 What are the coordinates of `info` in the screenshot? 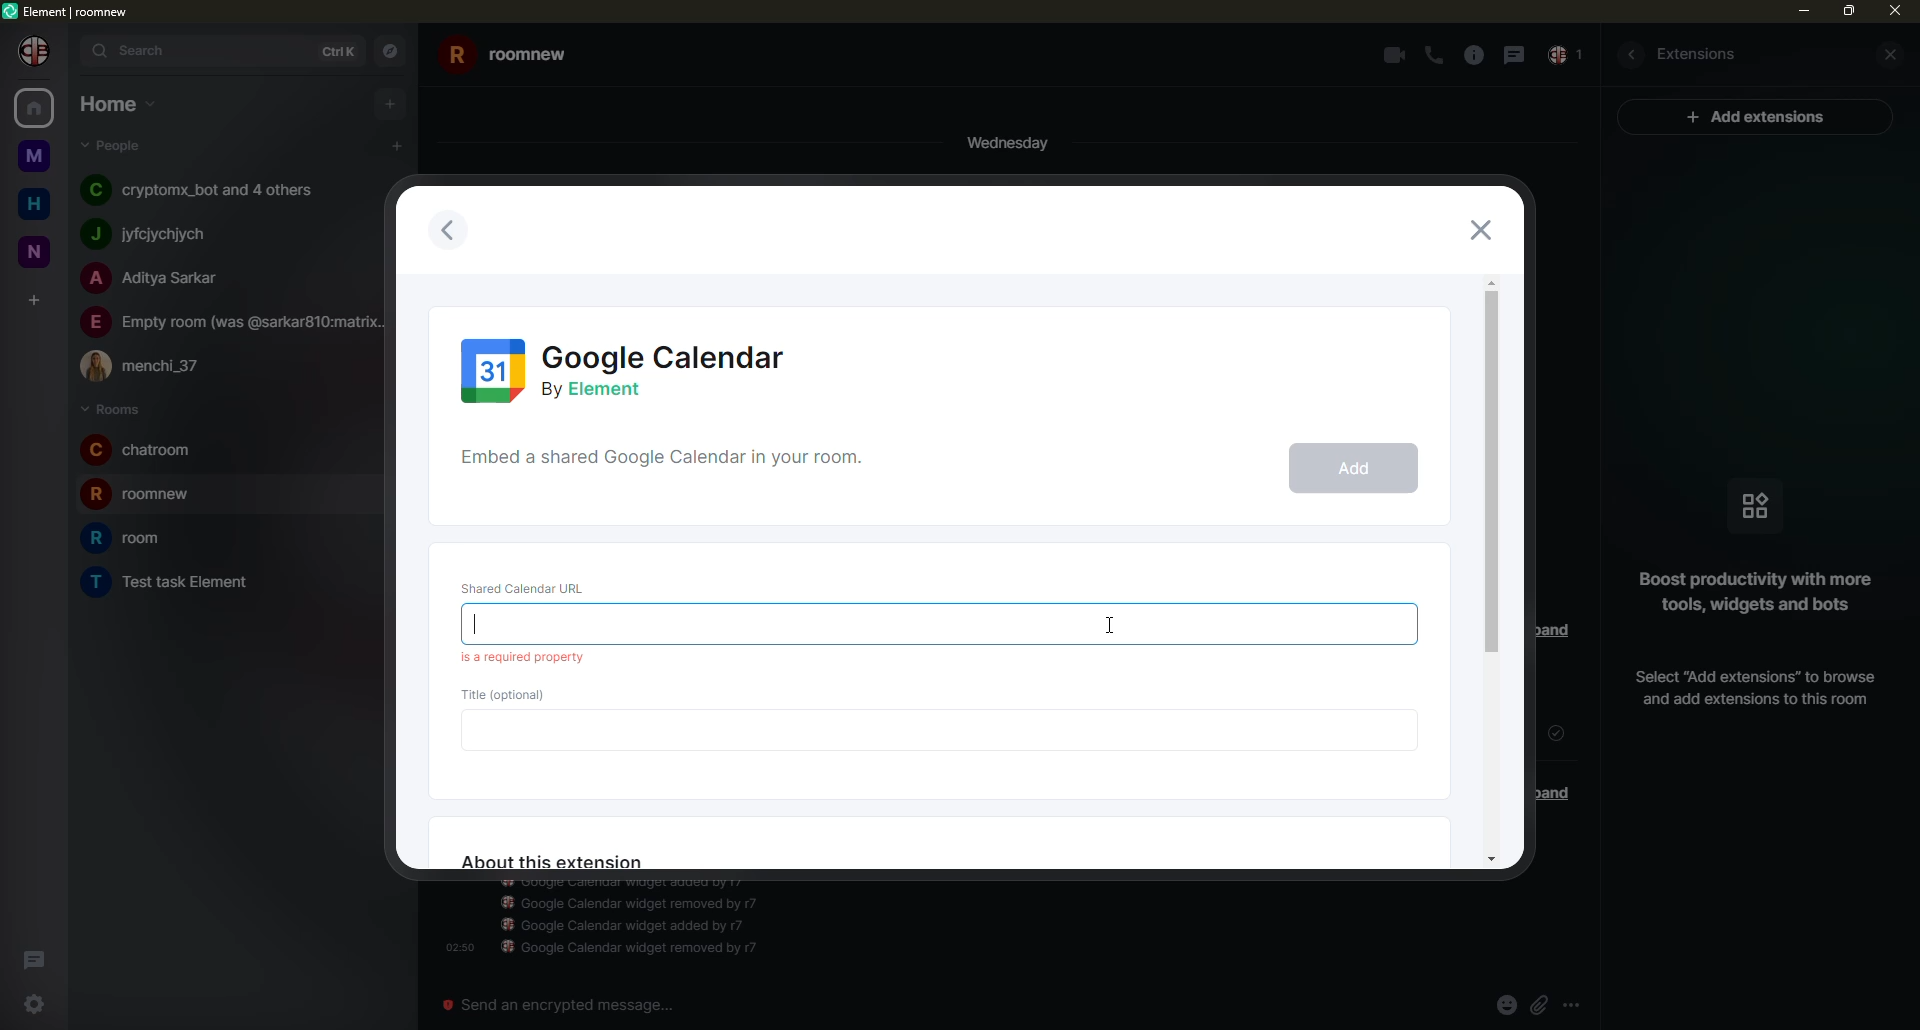 It's located at (1748, 593).